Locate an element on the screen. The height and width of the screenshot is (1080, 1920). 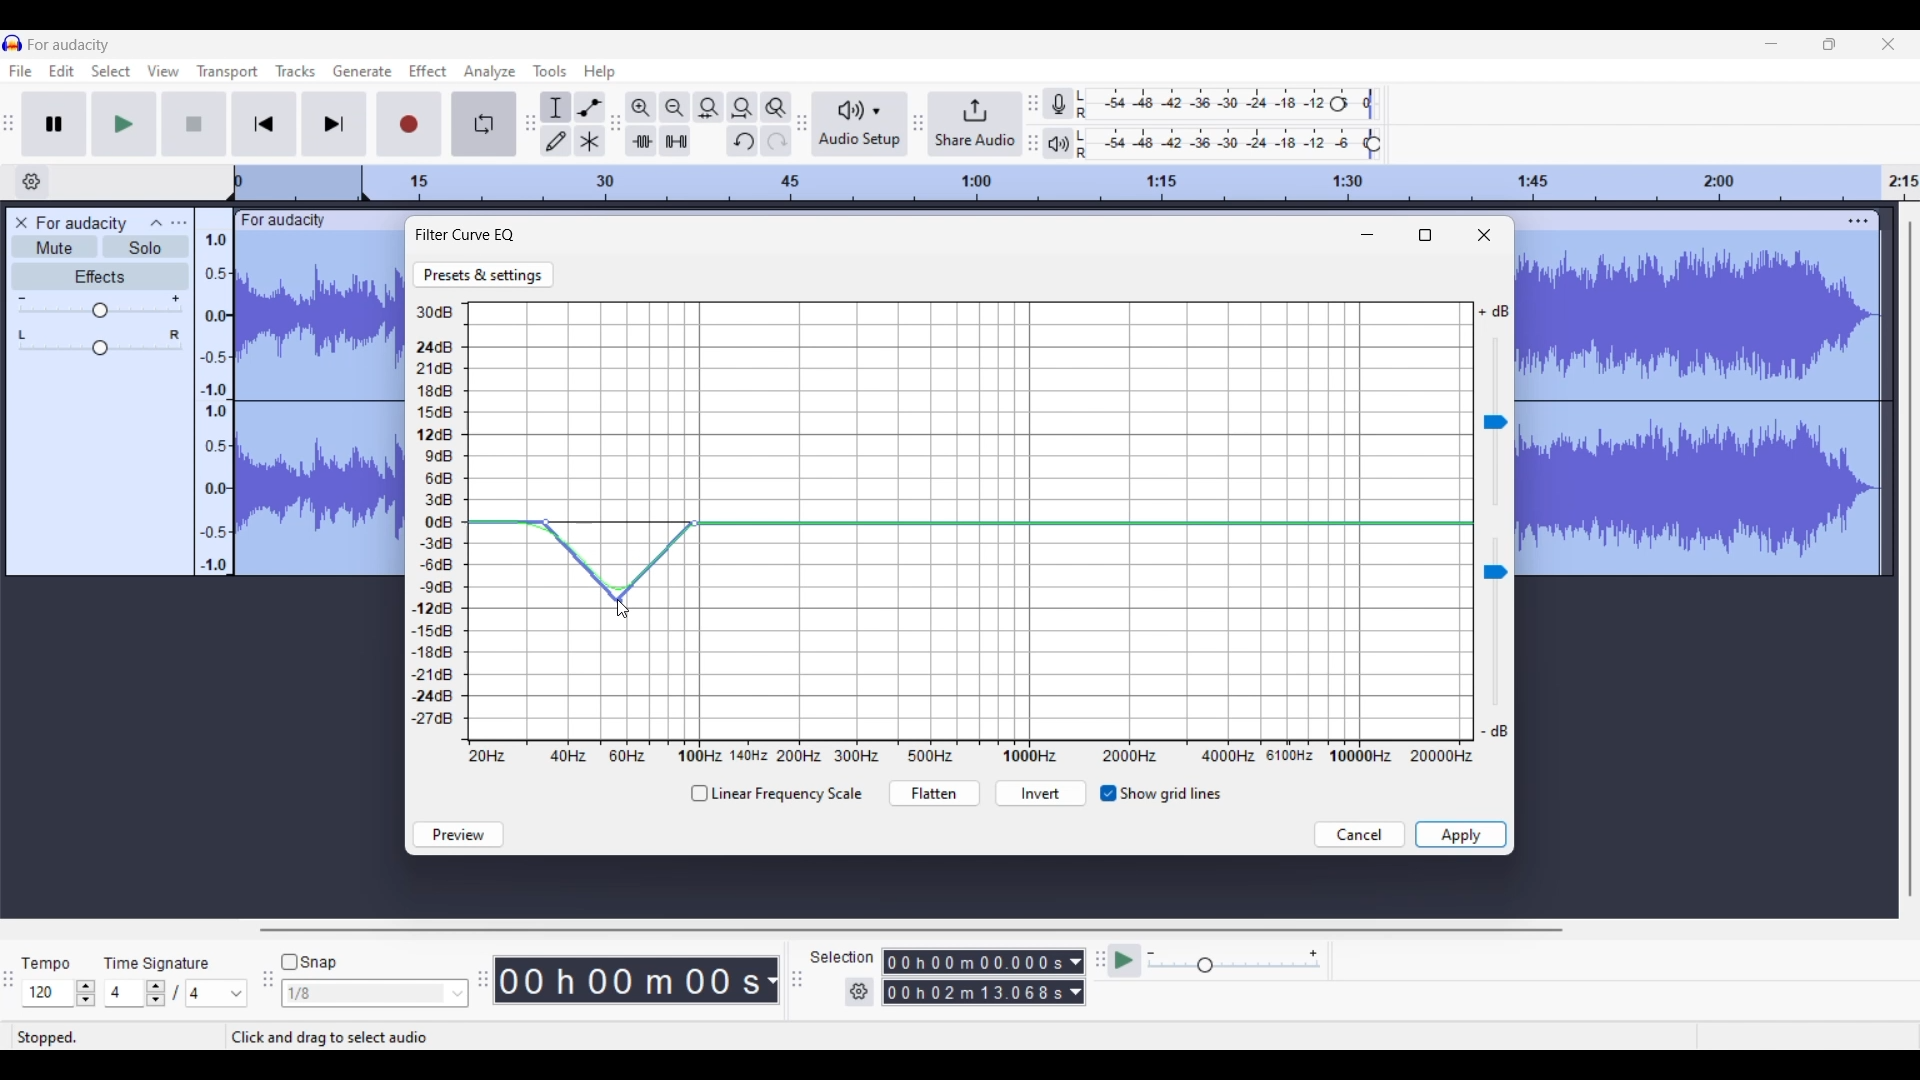
Stop is located at coordinates (194, 123).